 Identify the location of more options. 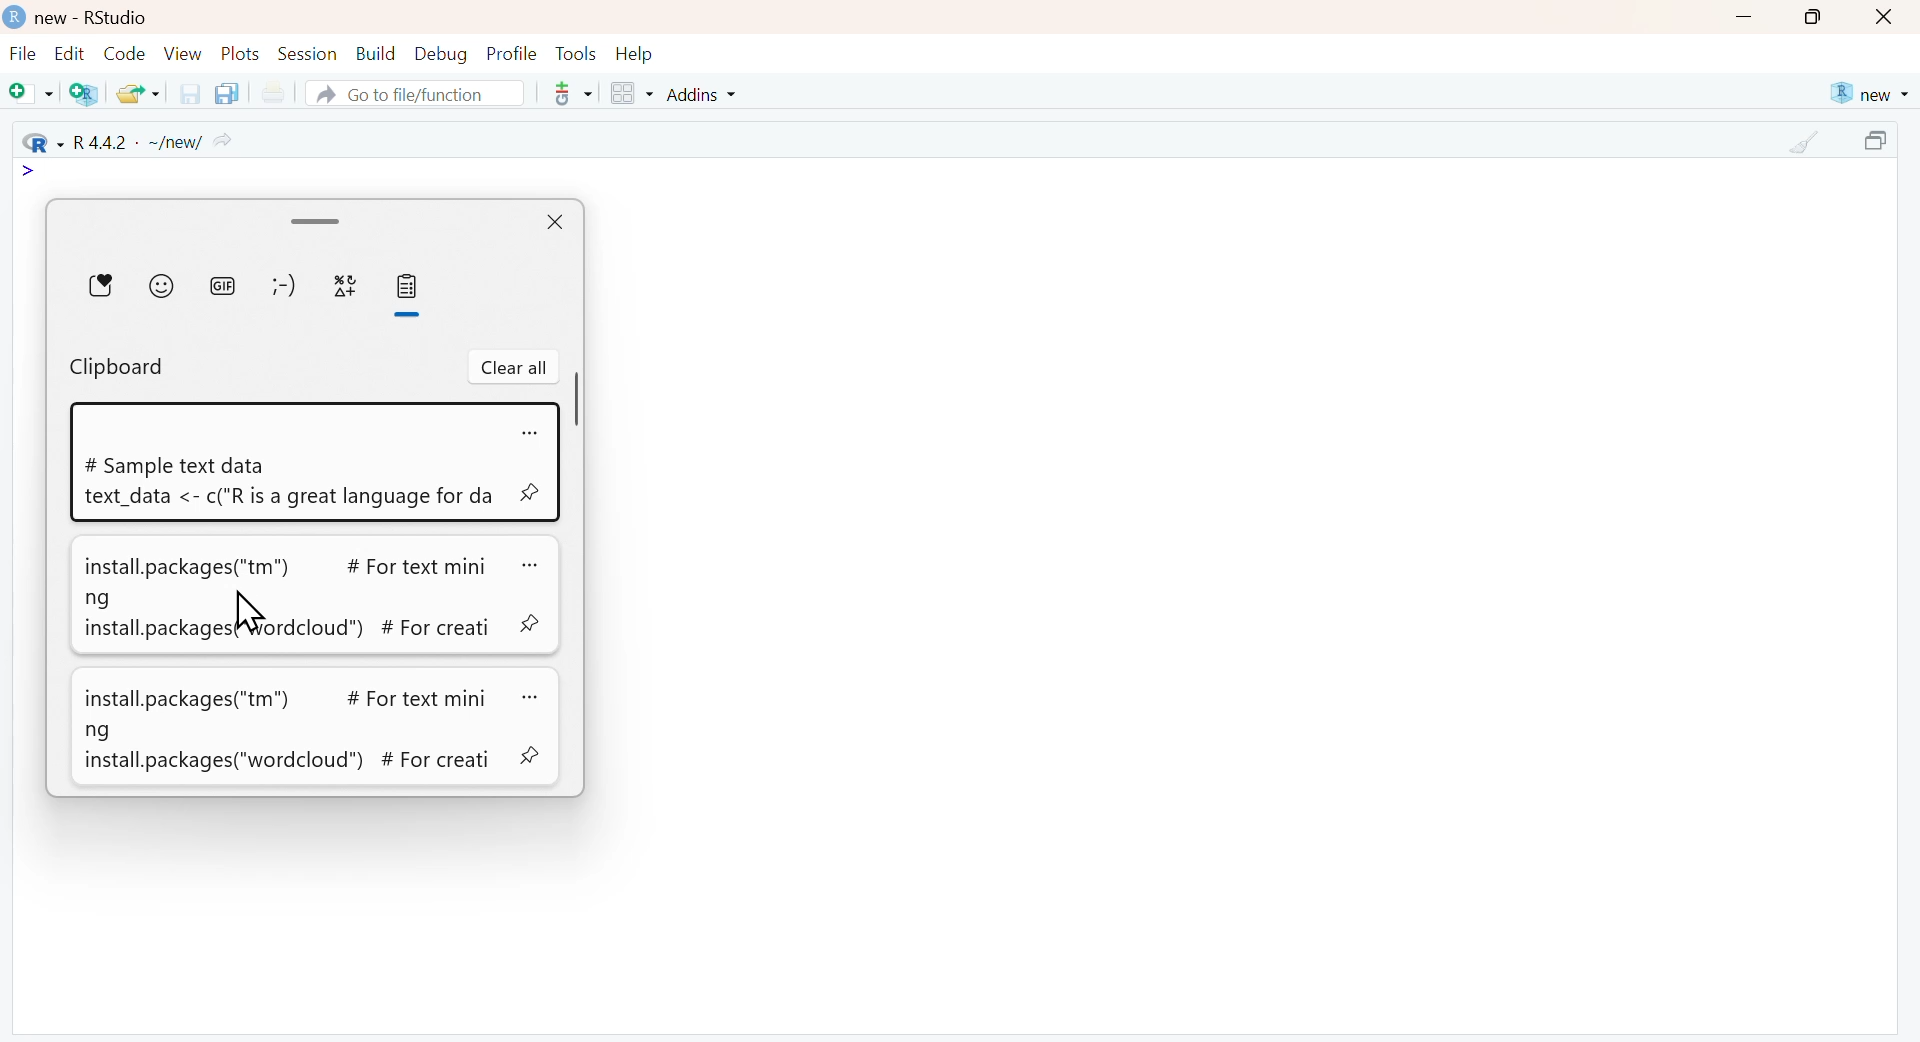
(532, 435).